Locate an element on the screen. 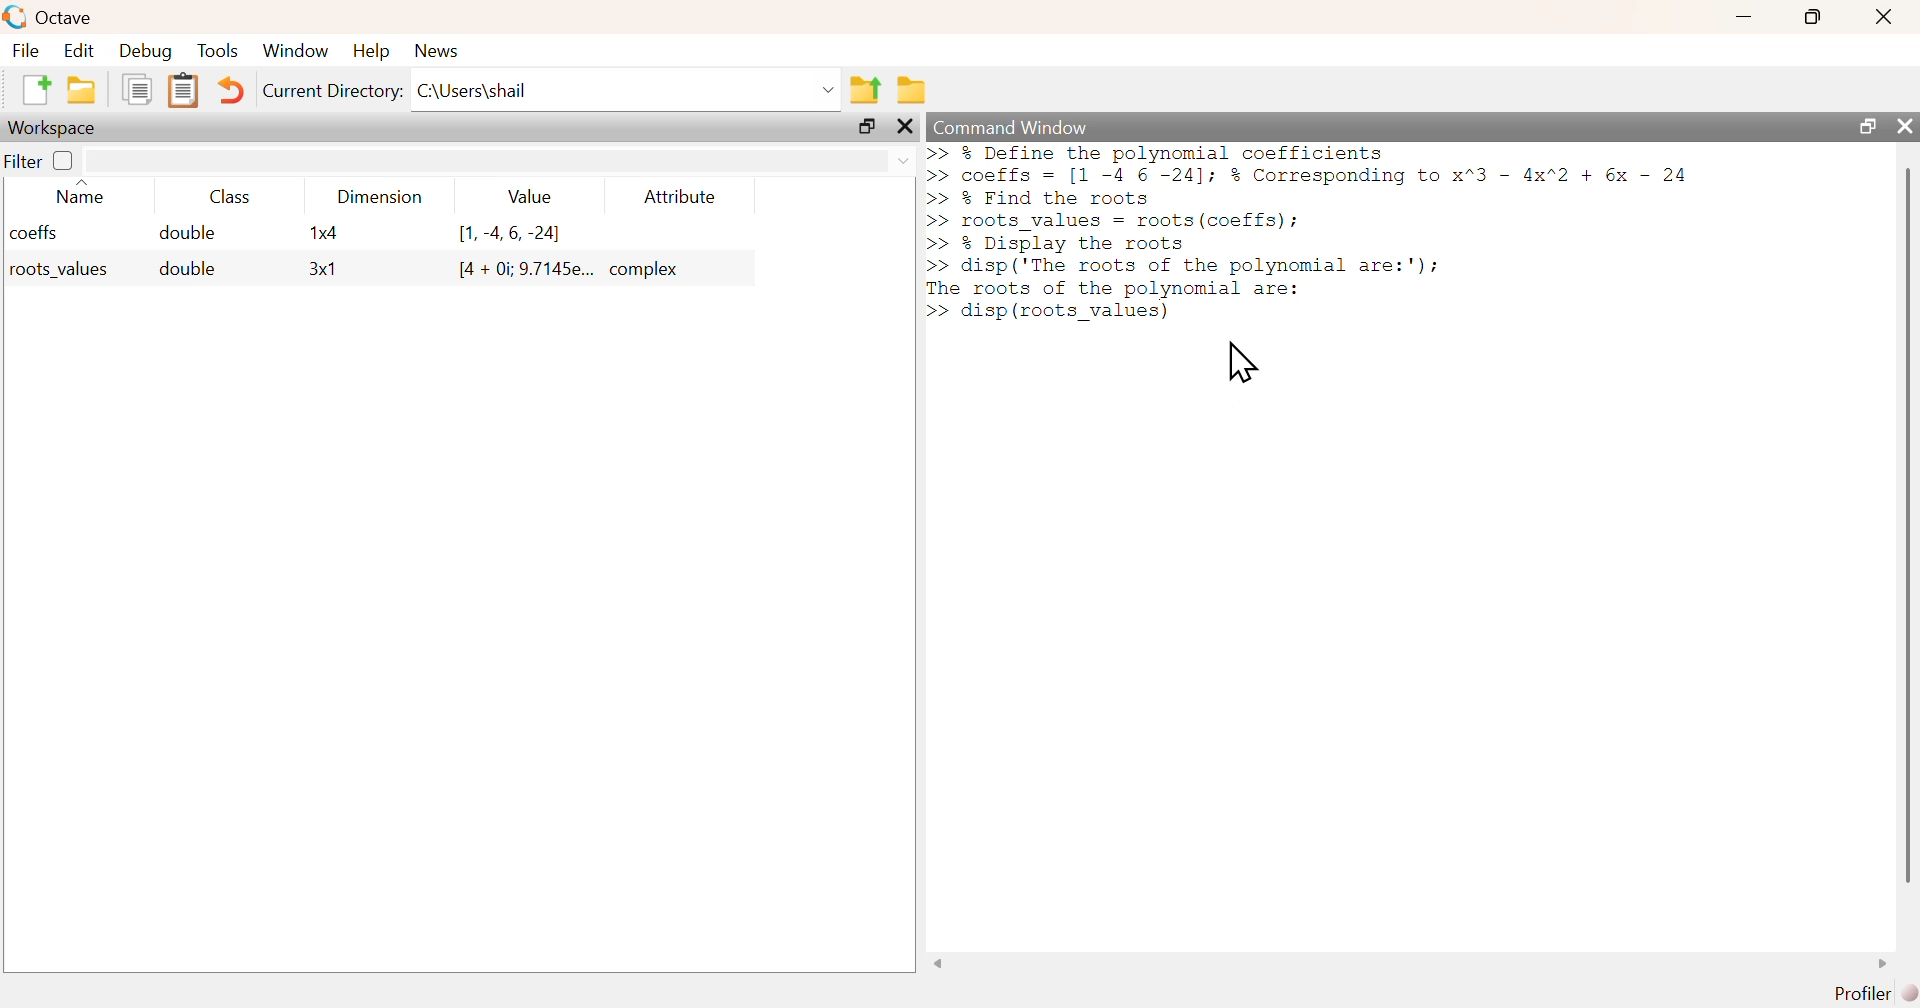 Image resolution: width=1920 pixels, height=1008 pixels. Filter is located at coordinates (41, 161).